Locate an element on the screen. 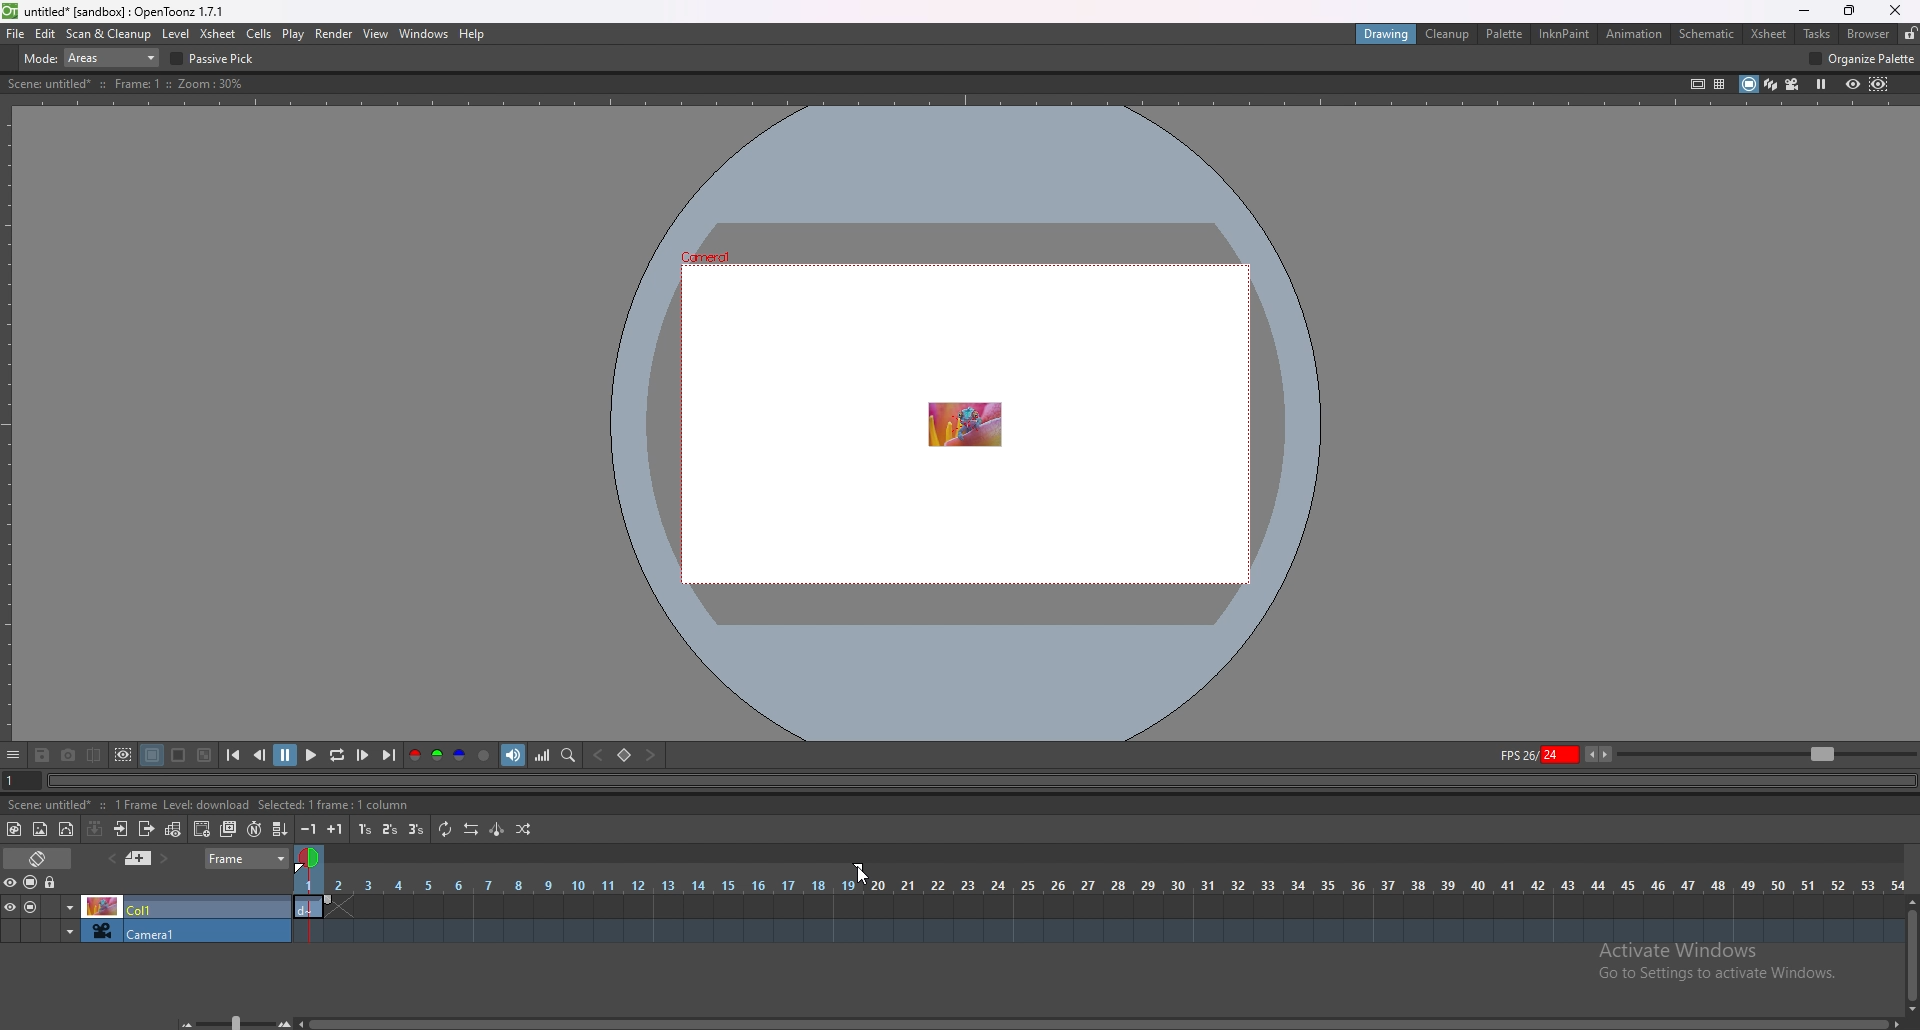 The image size is (1920, 1030). set key is located at coordinates (626, 754).